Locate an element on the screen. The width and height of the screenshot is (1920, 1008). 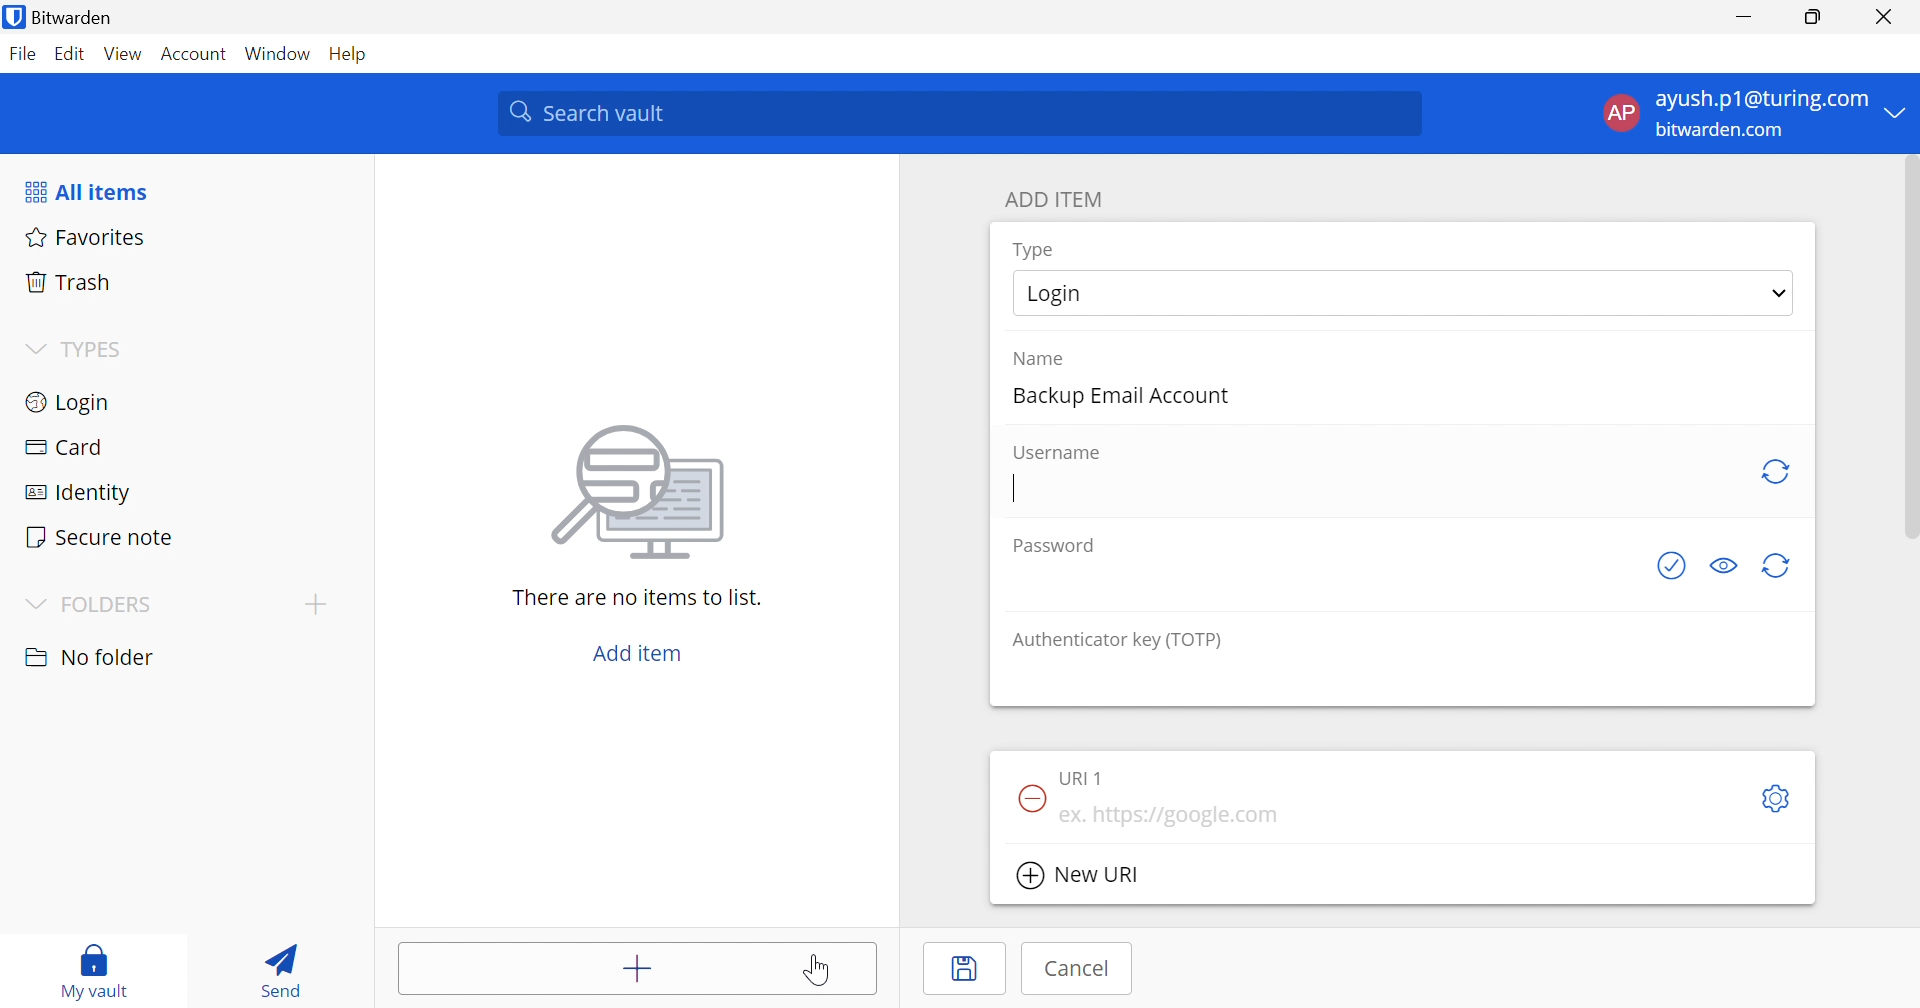
My vault is located at coordinates (94, 972).